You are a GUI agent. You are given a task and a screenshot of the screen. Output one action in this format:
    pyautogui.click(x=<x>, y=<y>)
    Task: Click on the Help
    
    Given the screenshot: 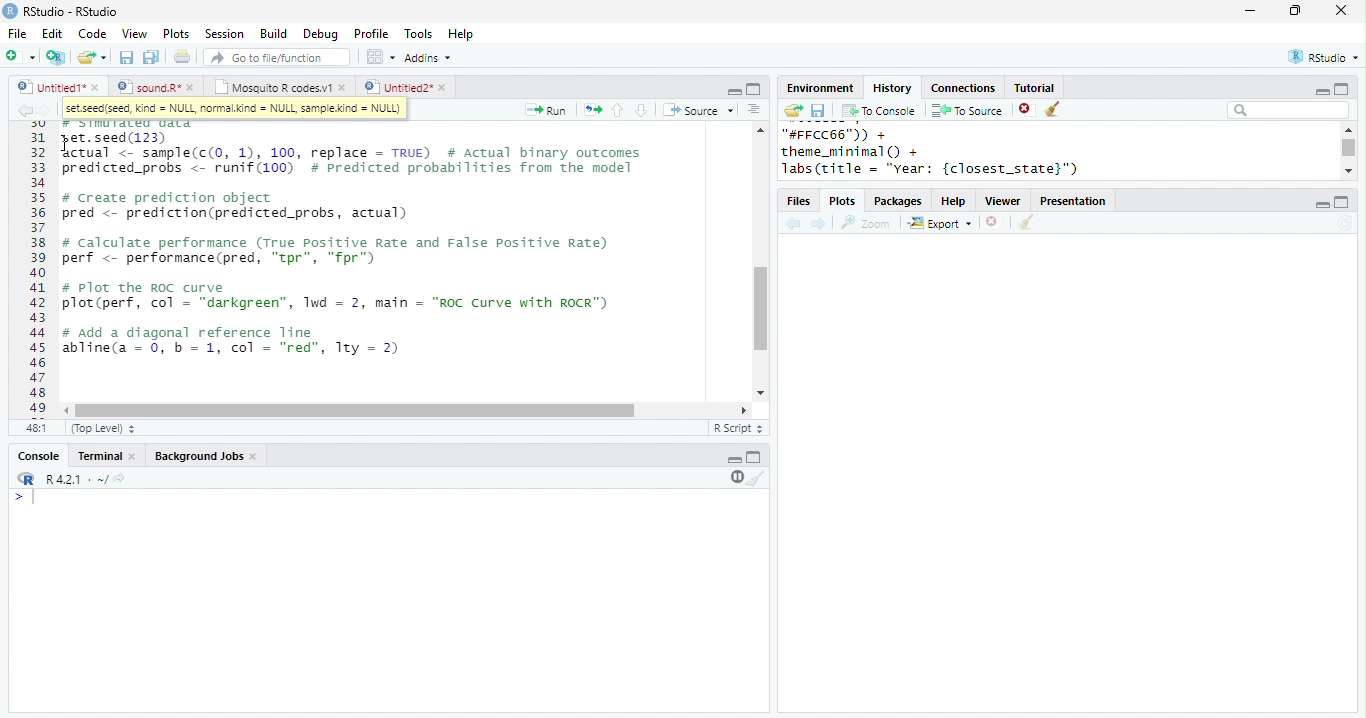 What is the action you would take?
    pyautogui.click(x=461, y=35)
    